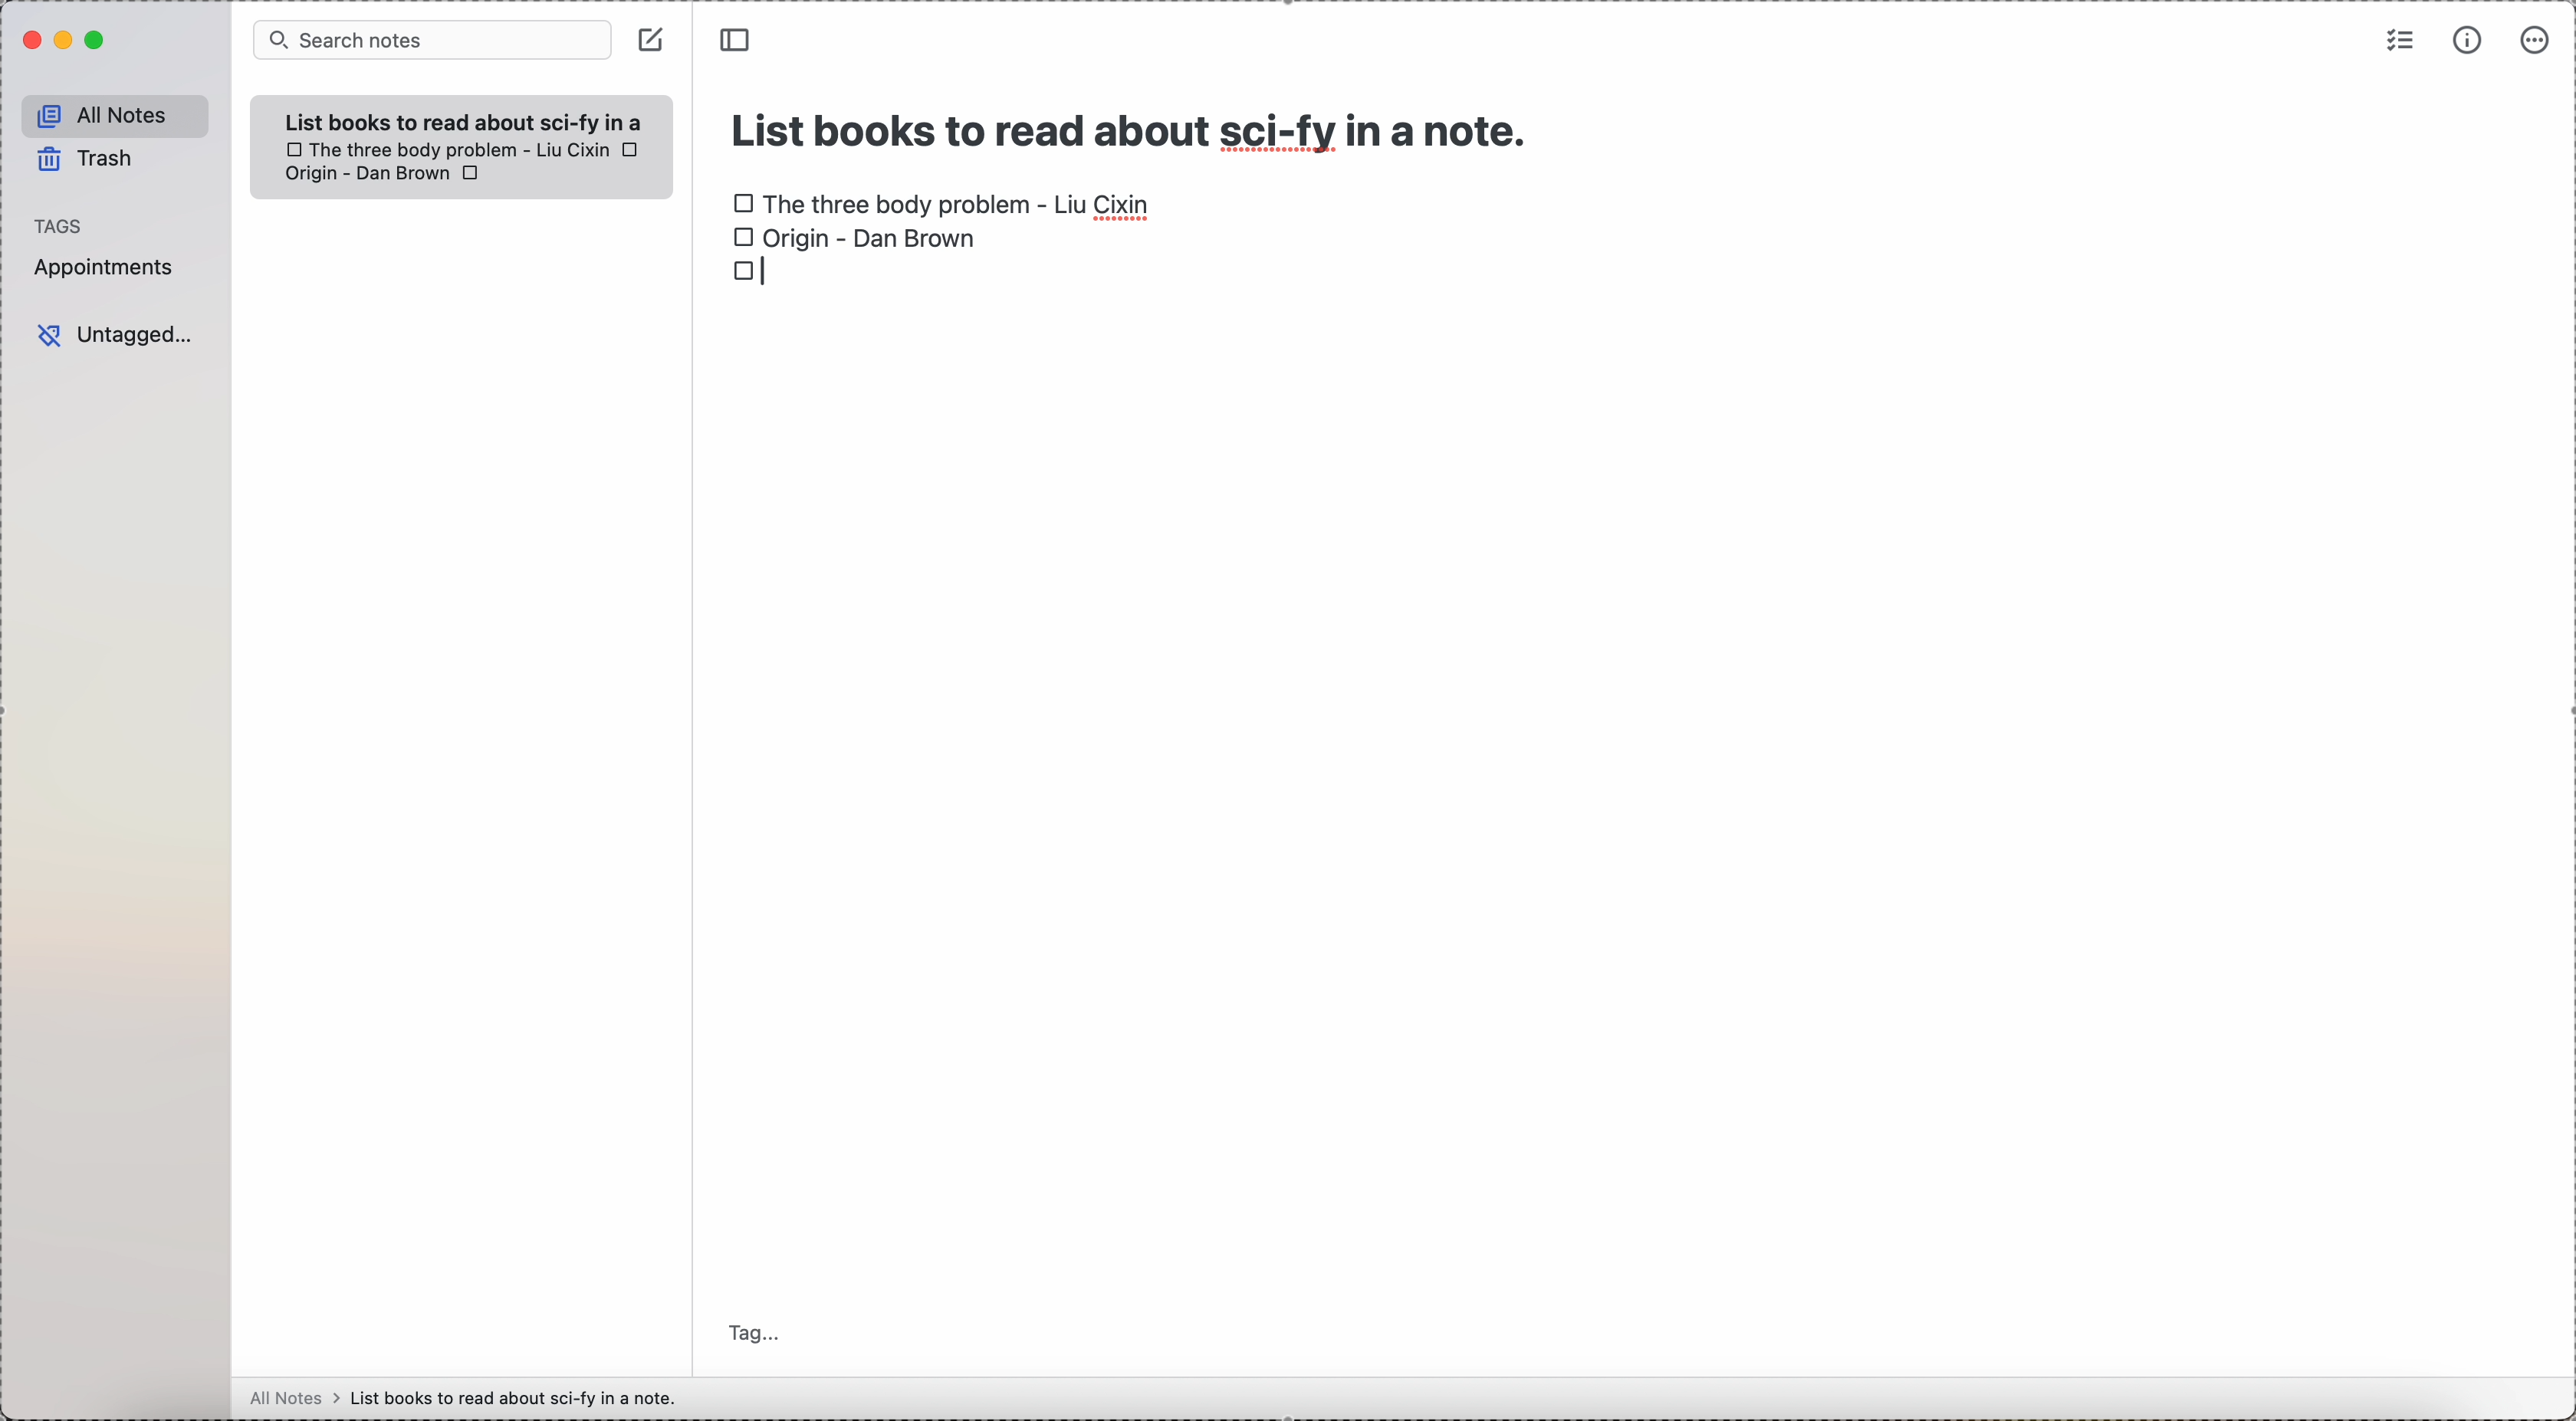 Image resolution: width=2576 pixels, height=1421 pixels. I want to click on create note, so click(651, 40).